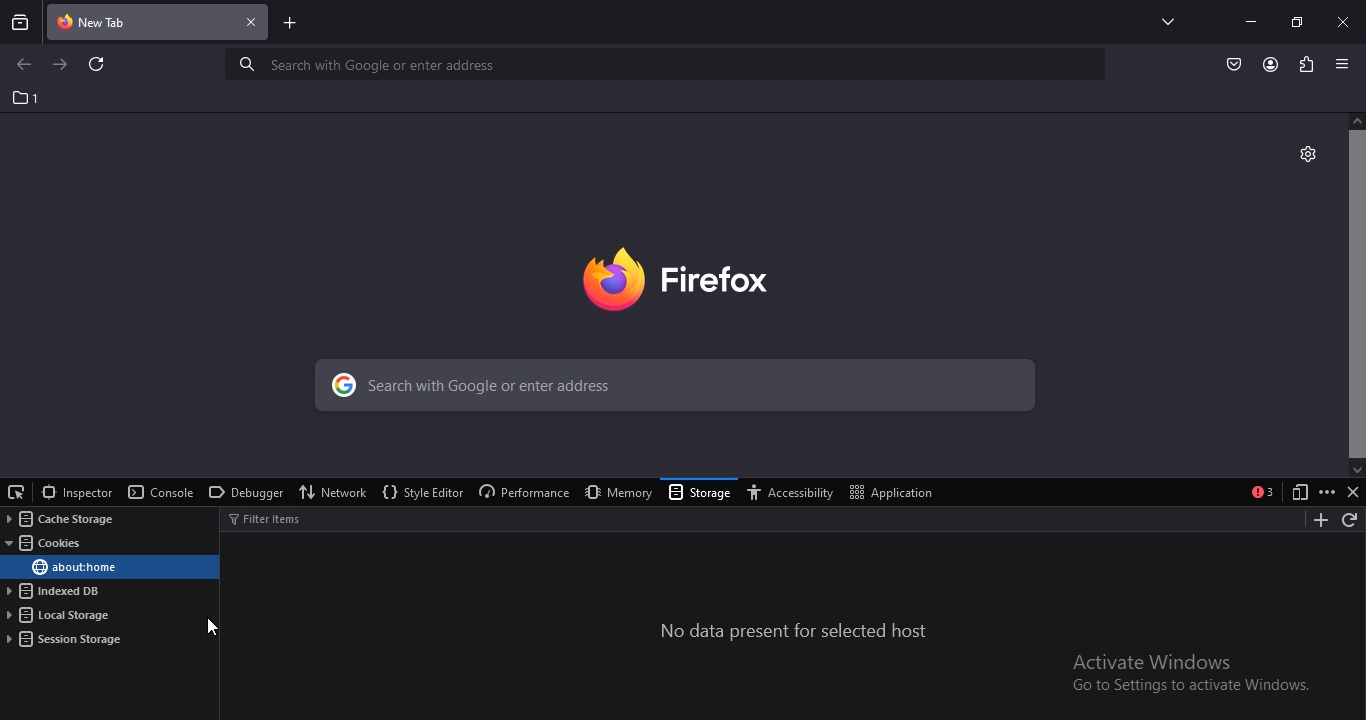 This screenshot has width=1366, height=720. What do you see at coordinates (1356, 293) in the screenshot?
I see `scroll bar` at bounding box center [1356, 293].